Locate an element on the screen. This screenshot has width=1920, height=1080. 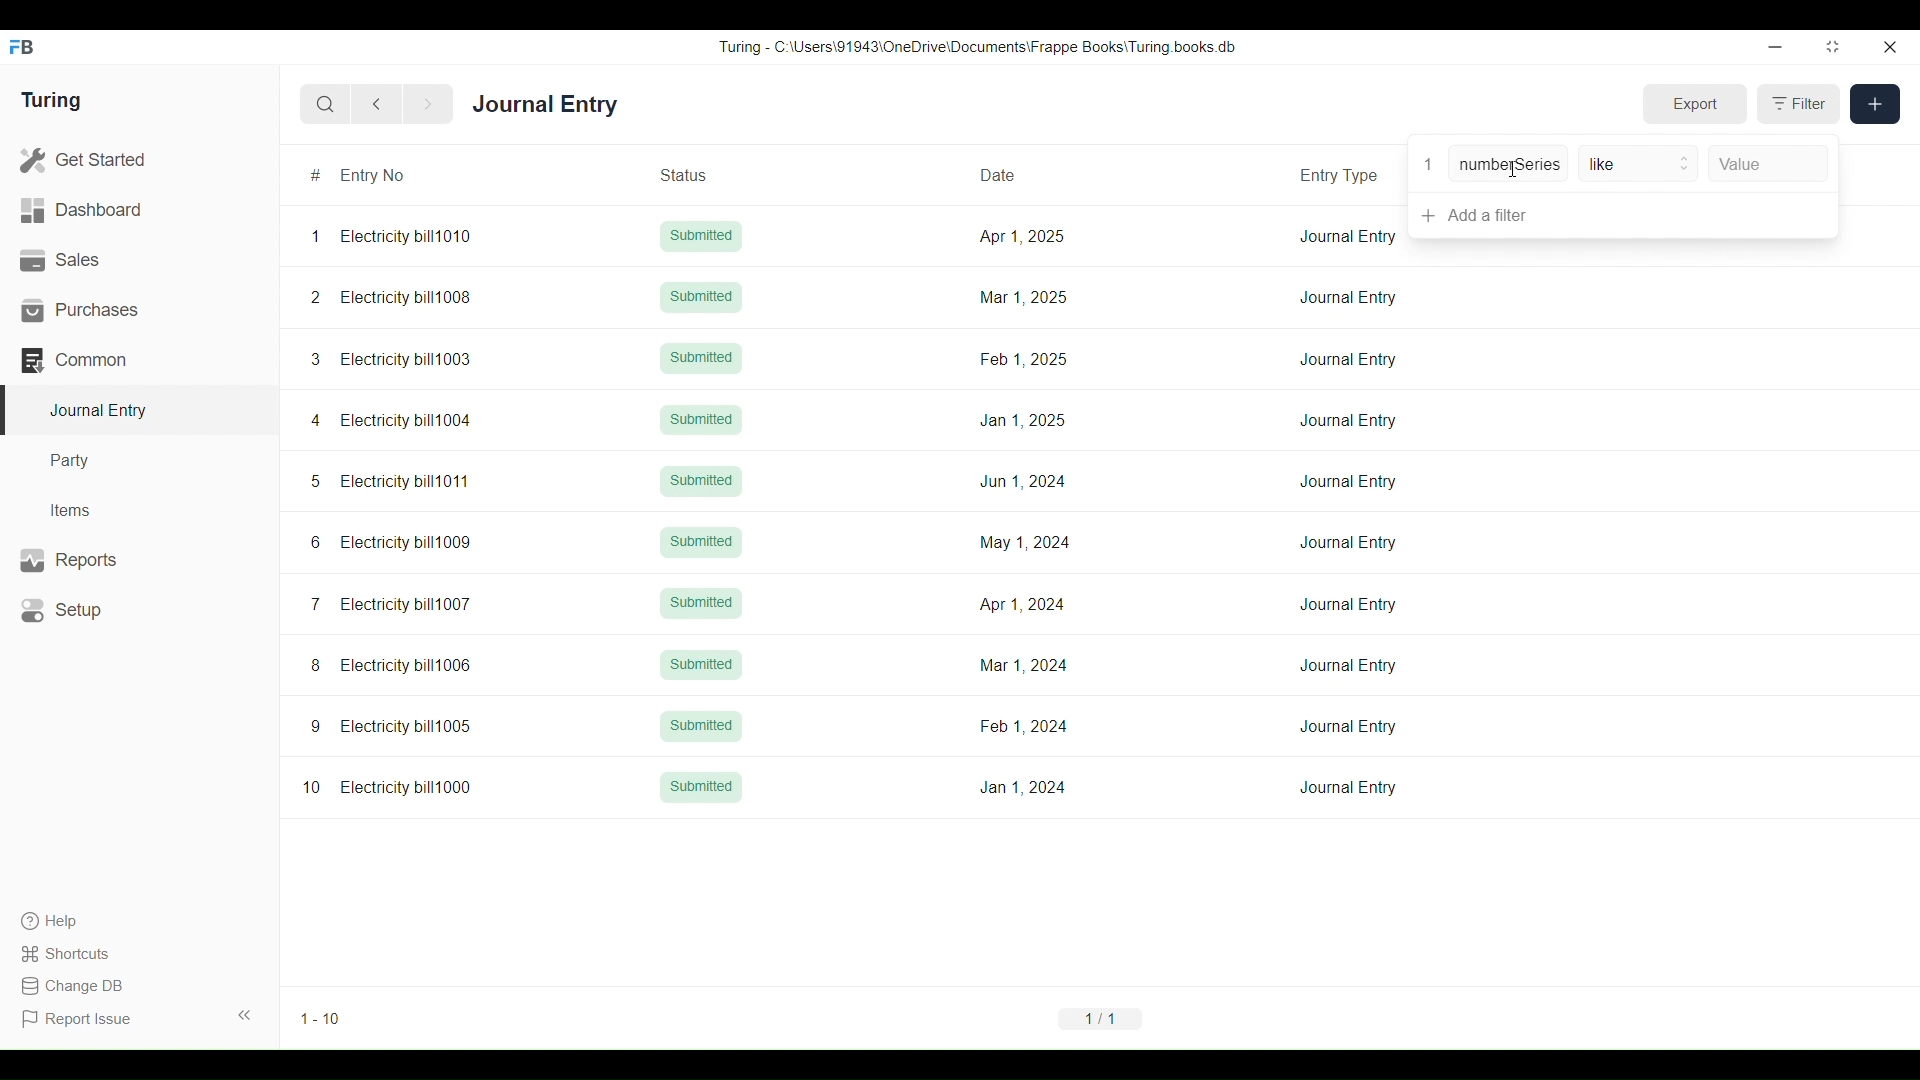
Journal Entry is located at coordinates (1348, 727).